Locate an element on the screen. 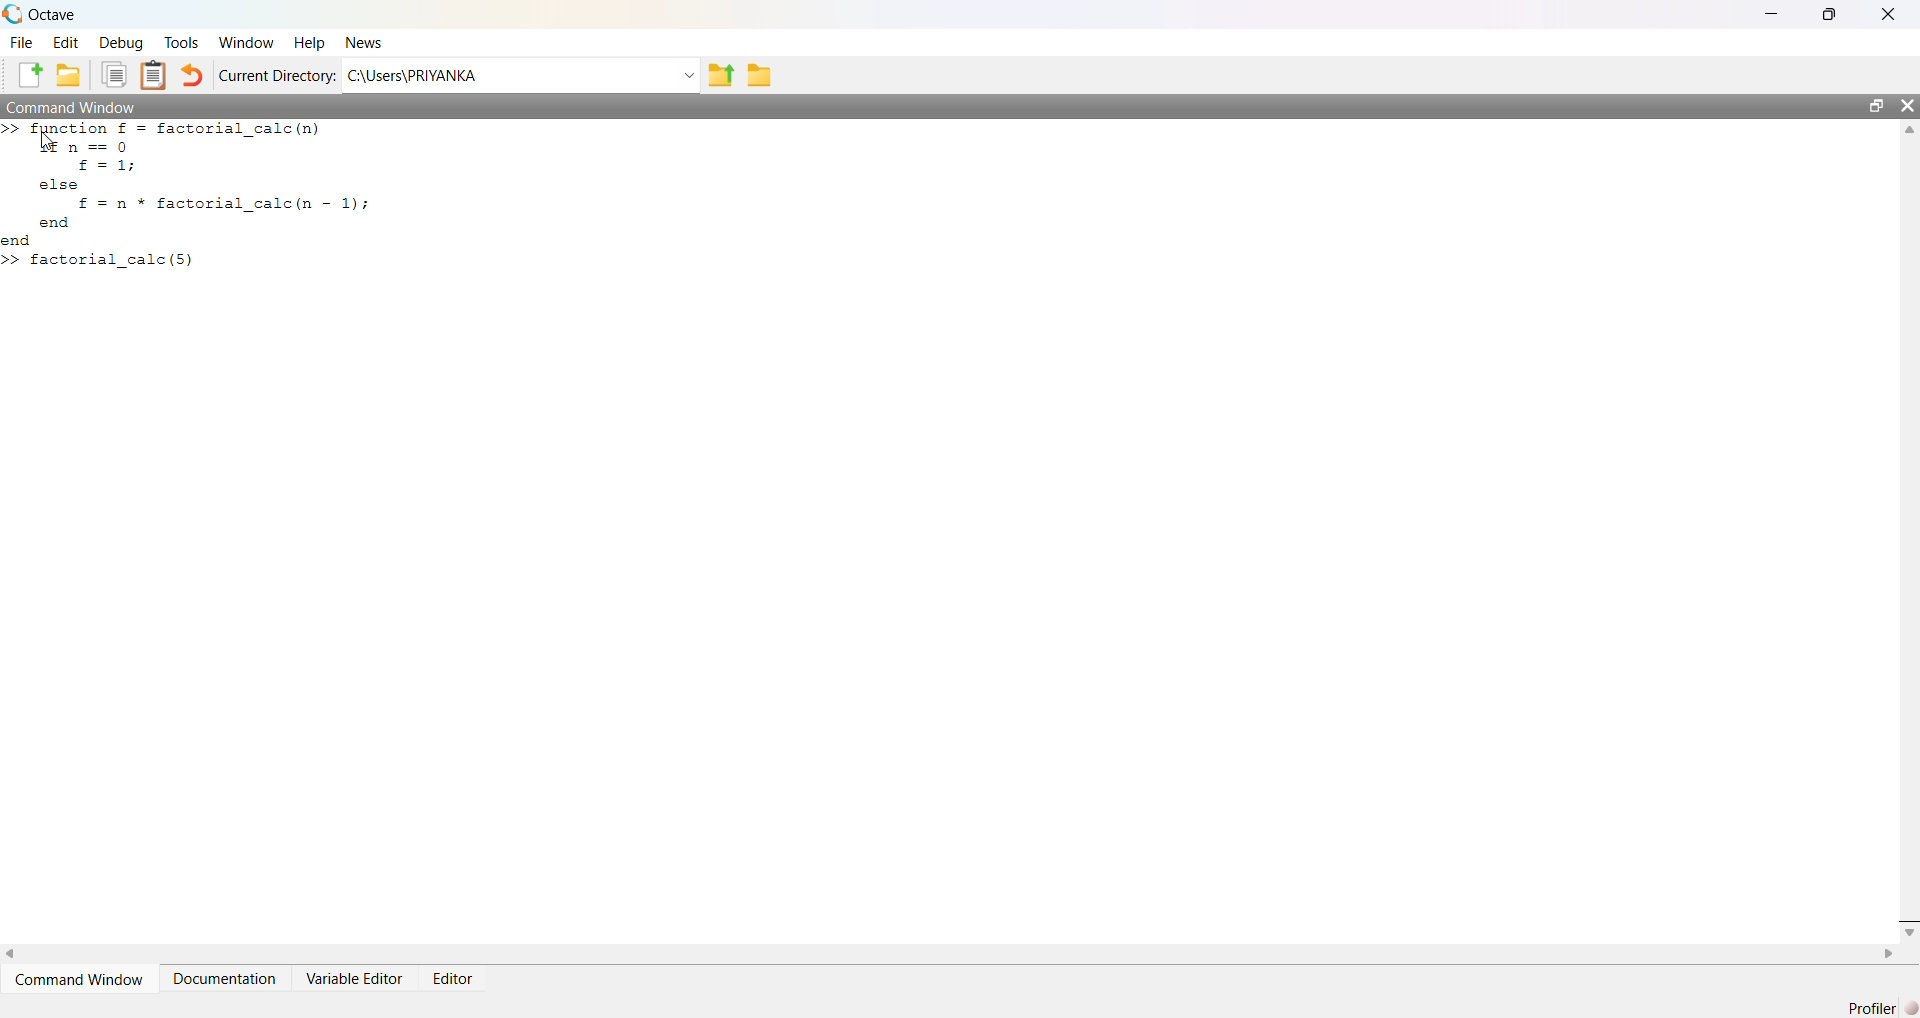 Image resolution: width=1920 pixels, height=1018 pixels. edit is located at coordinates (68, 42).